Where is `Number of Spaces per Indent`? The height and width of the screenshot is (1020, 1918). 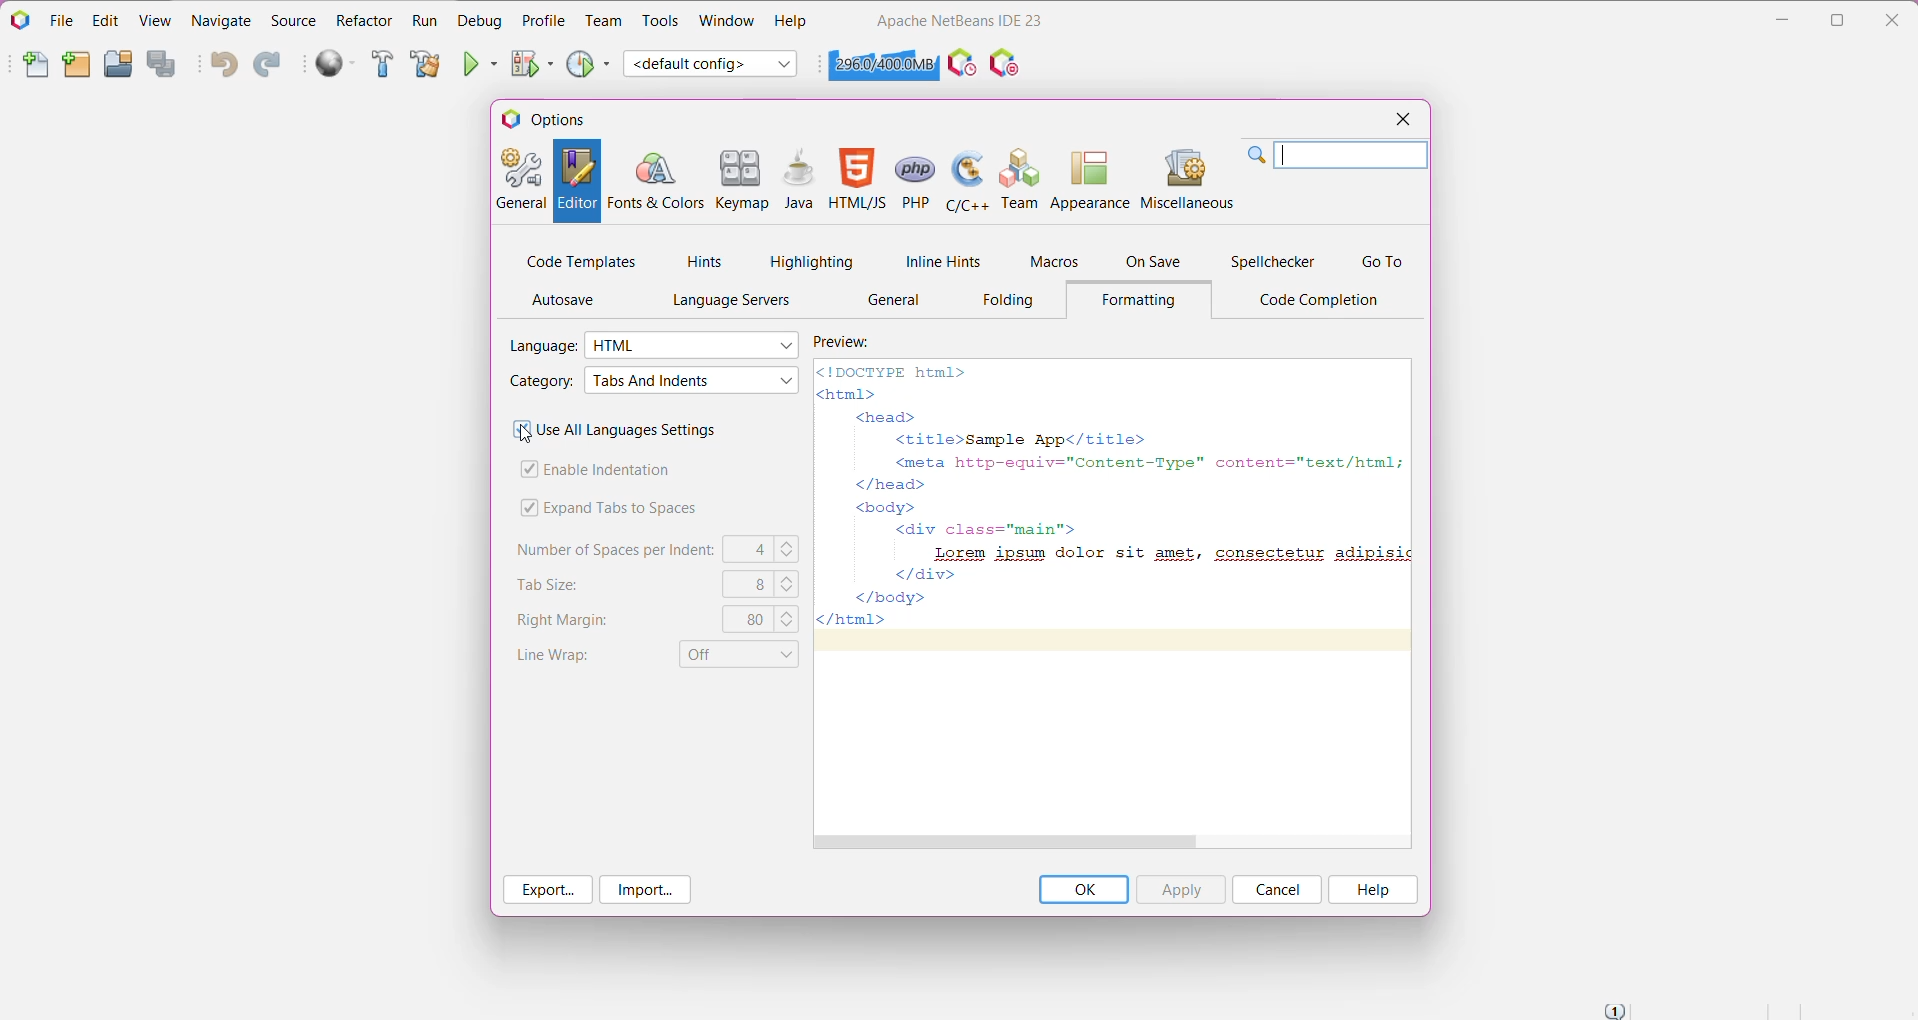 Number of Spaces per Indent is located at coordinates (615, 549).